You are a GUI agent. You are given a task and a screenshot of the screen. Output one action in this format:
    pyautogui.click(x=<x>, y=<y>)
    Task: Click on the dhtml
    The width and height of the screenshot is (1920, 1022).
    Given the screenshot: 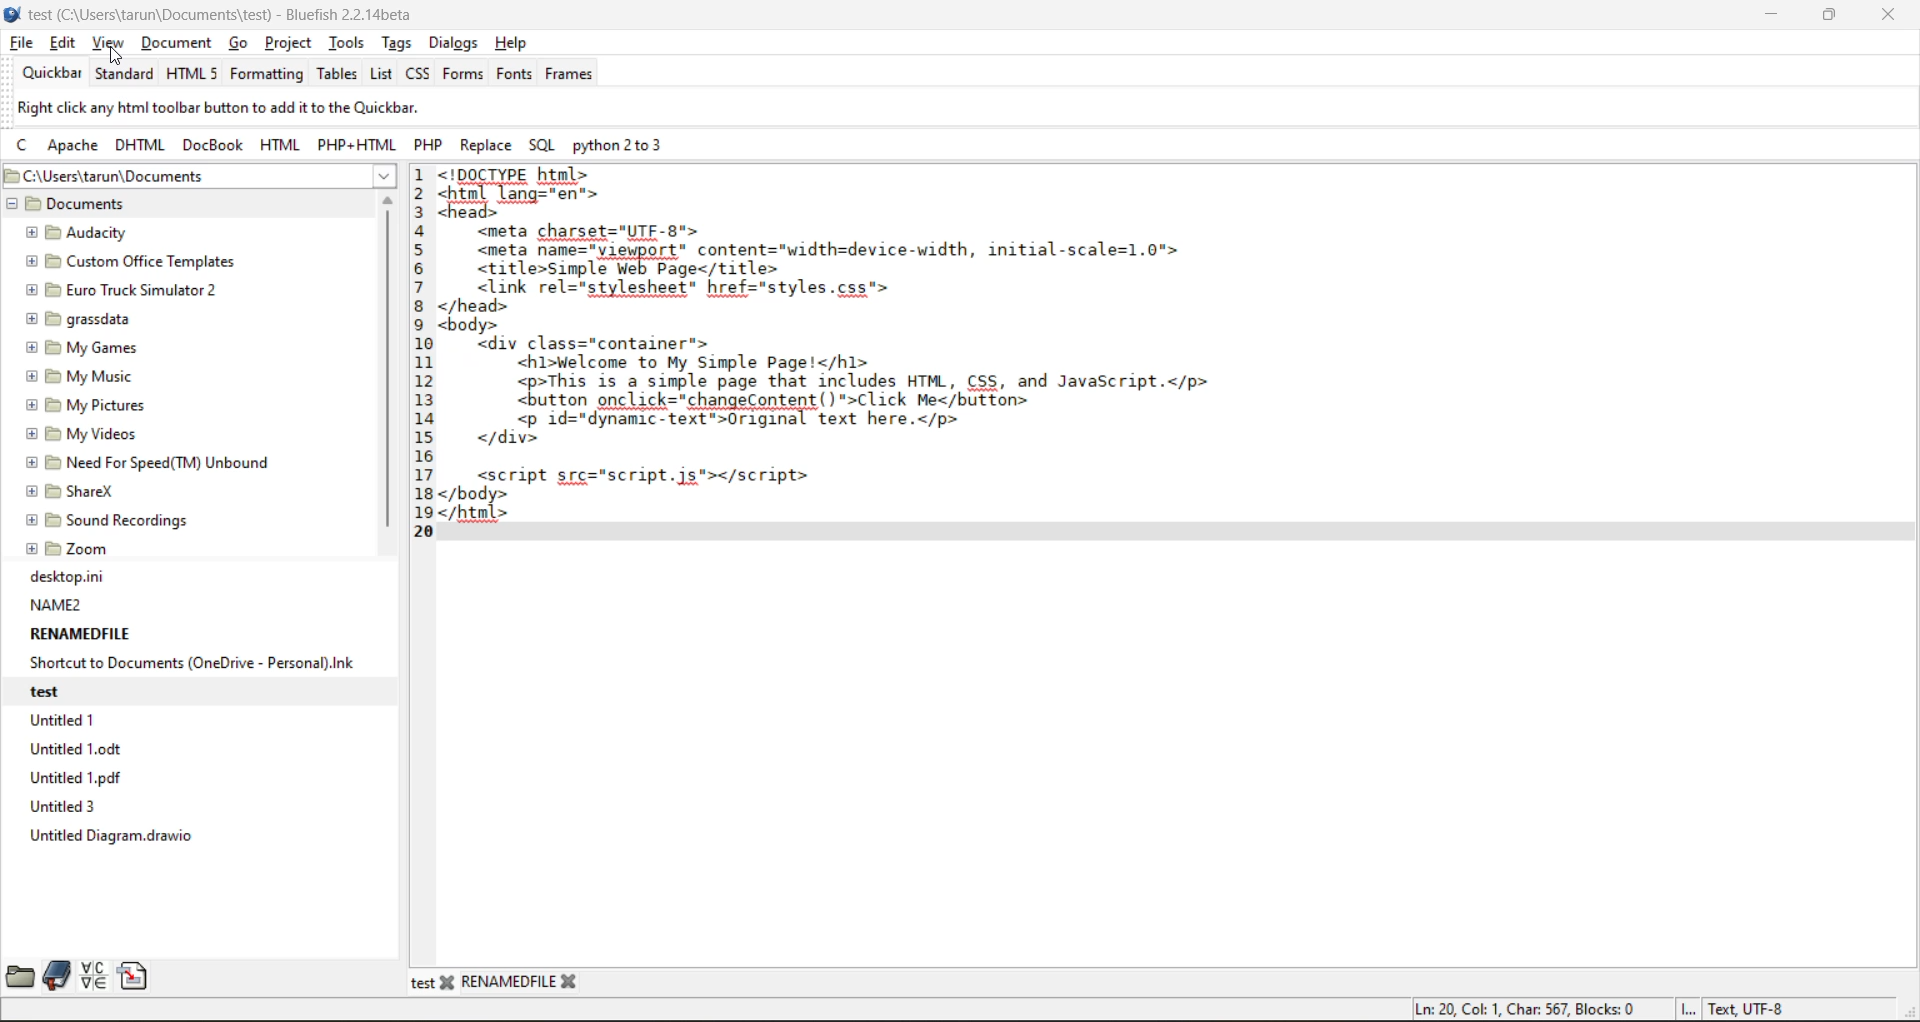 What is the action you would take?
    pyautogui.click(x=139, y=142)
    